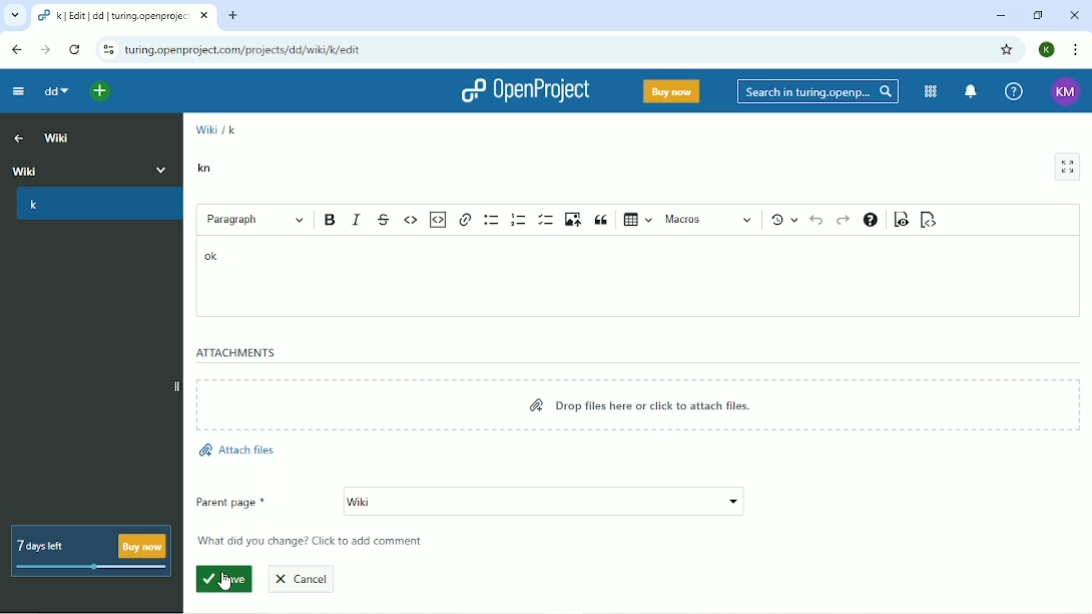  What do you see at coordinates (465, 219) in the screenshot?
I see `Link` at bounding box center [465, 219].